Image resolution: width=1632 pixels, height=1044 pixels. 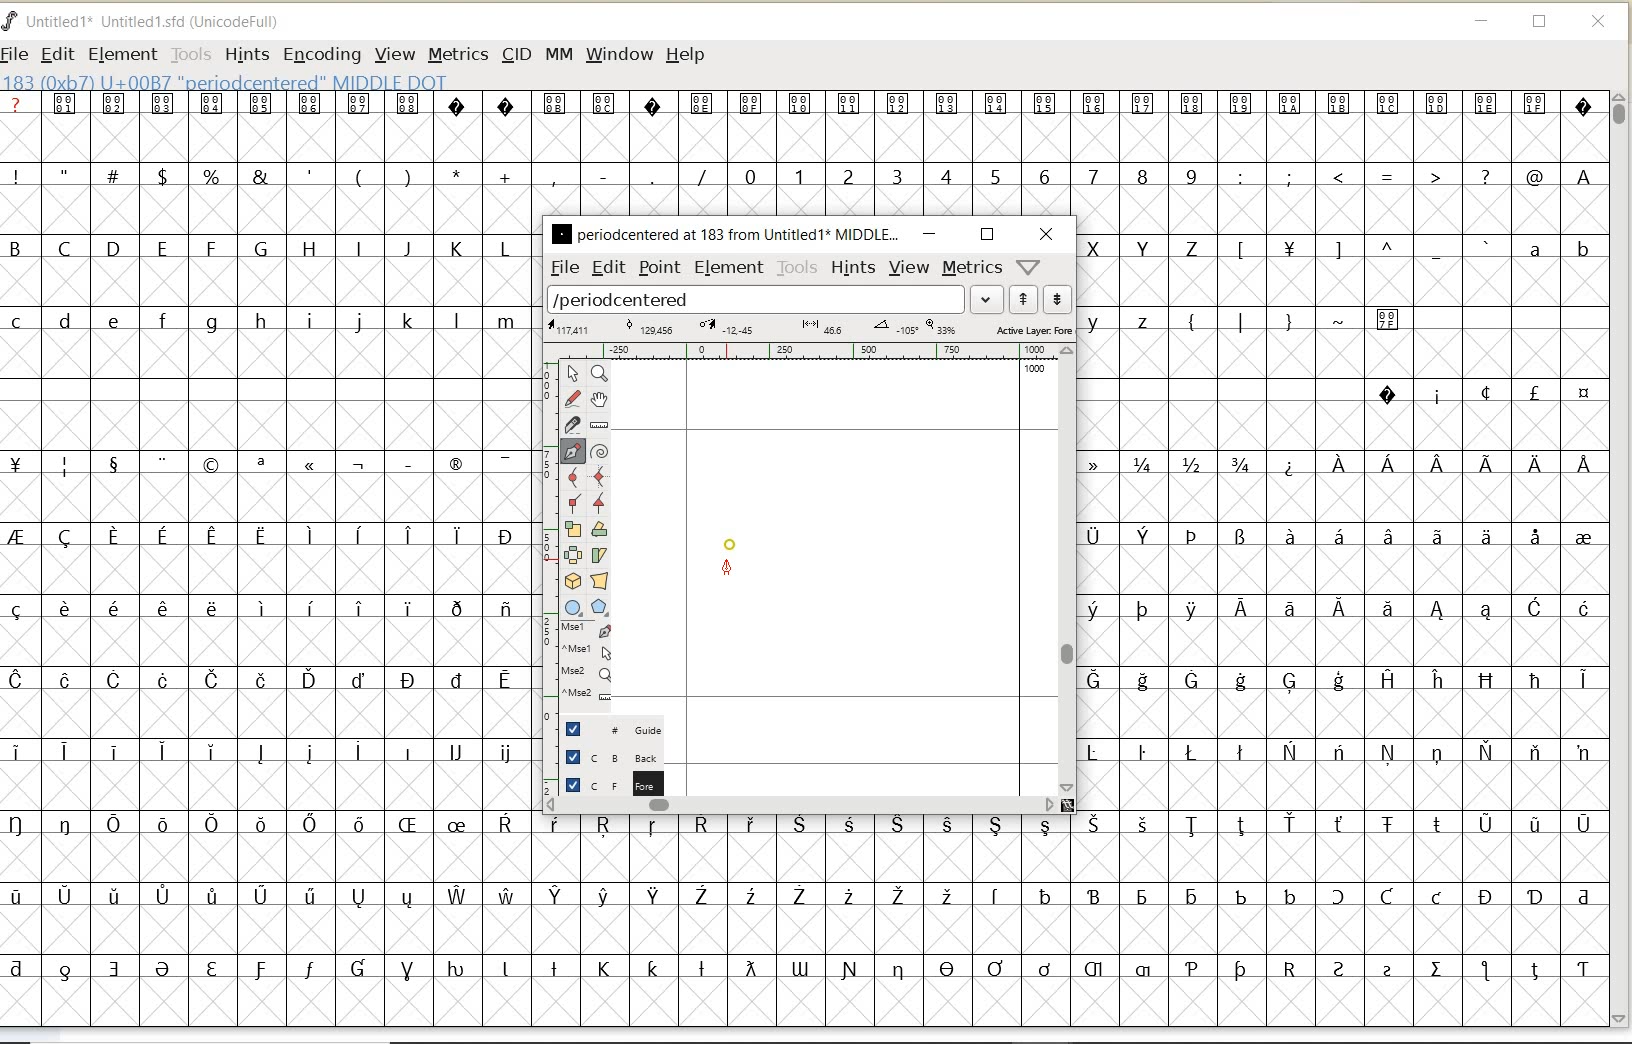 What do you see at coordinates (1483, 393) in the screenshot?
I see `special characters` at bounding box center [1483, 393].